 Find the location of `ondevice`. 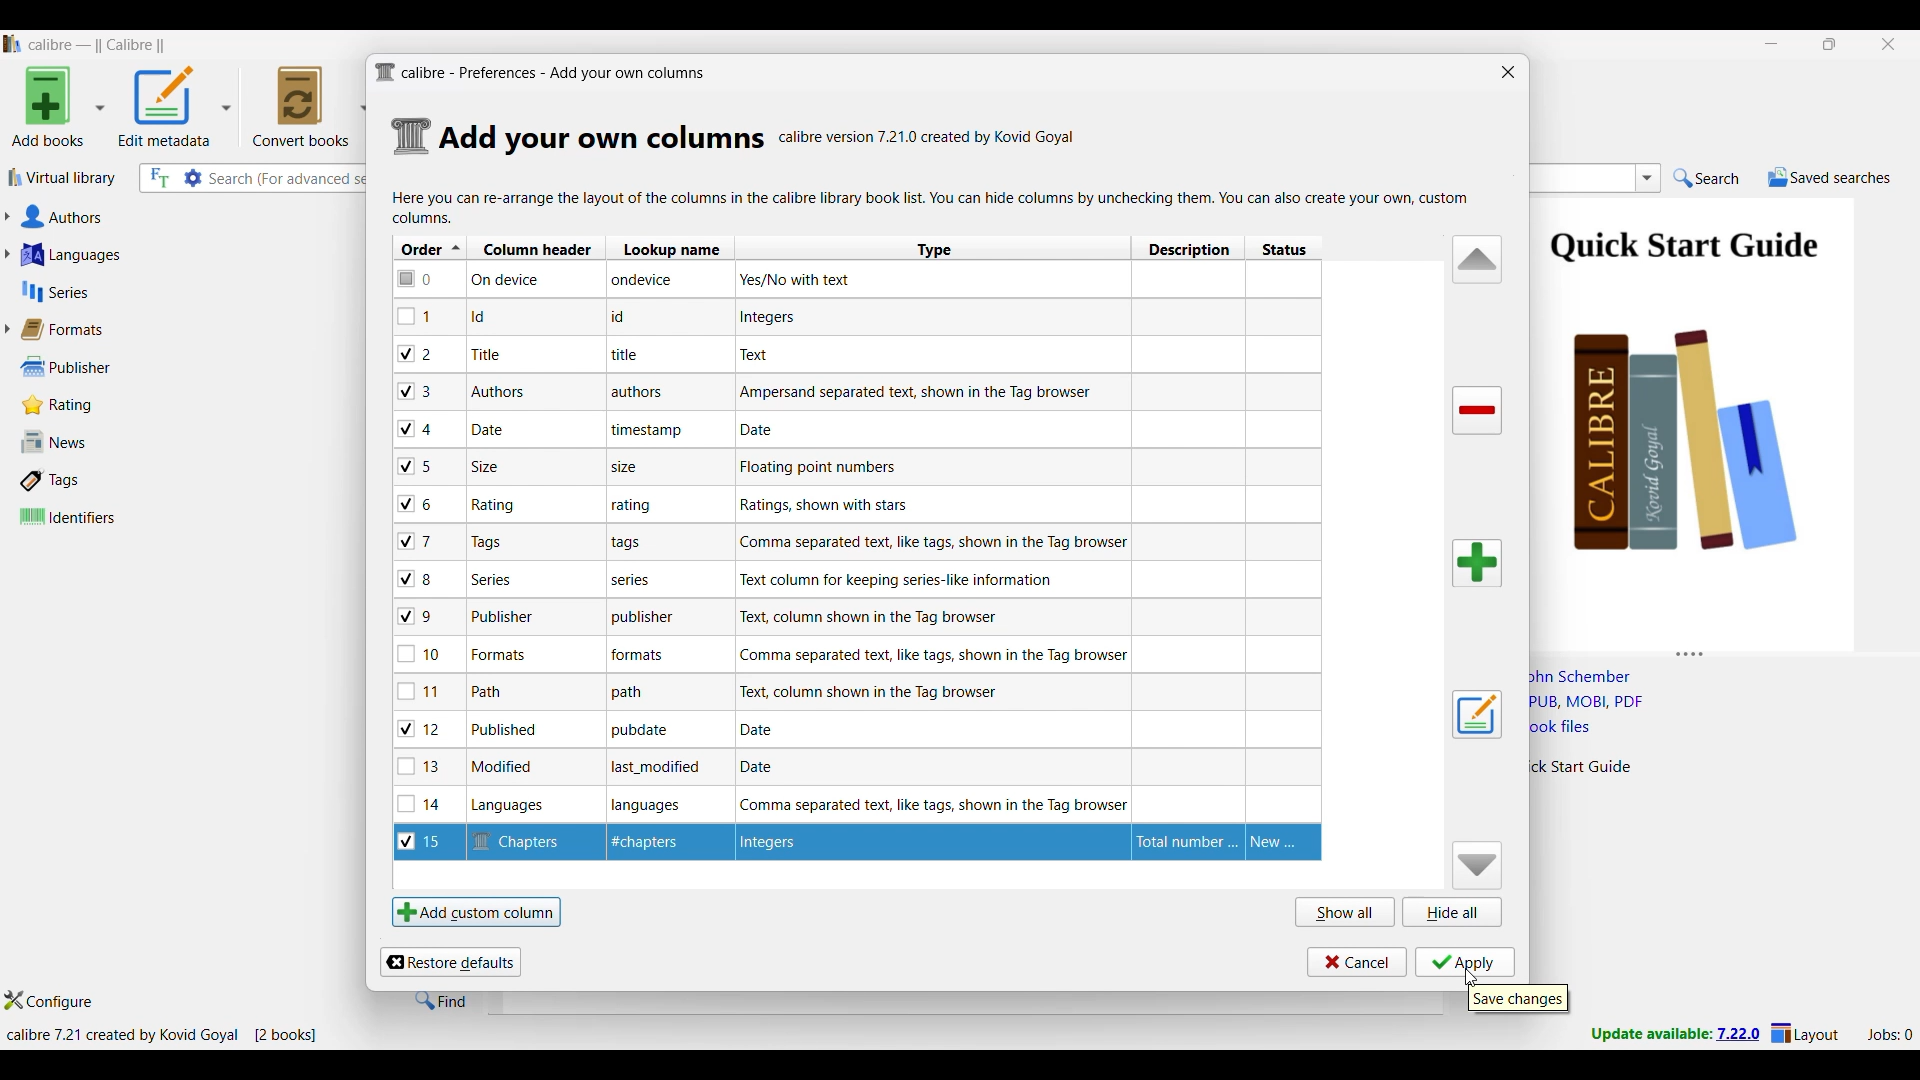

ondevice is located at coordinates (656, 283).